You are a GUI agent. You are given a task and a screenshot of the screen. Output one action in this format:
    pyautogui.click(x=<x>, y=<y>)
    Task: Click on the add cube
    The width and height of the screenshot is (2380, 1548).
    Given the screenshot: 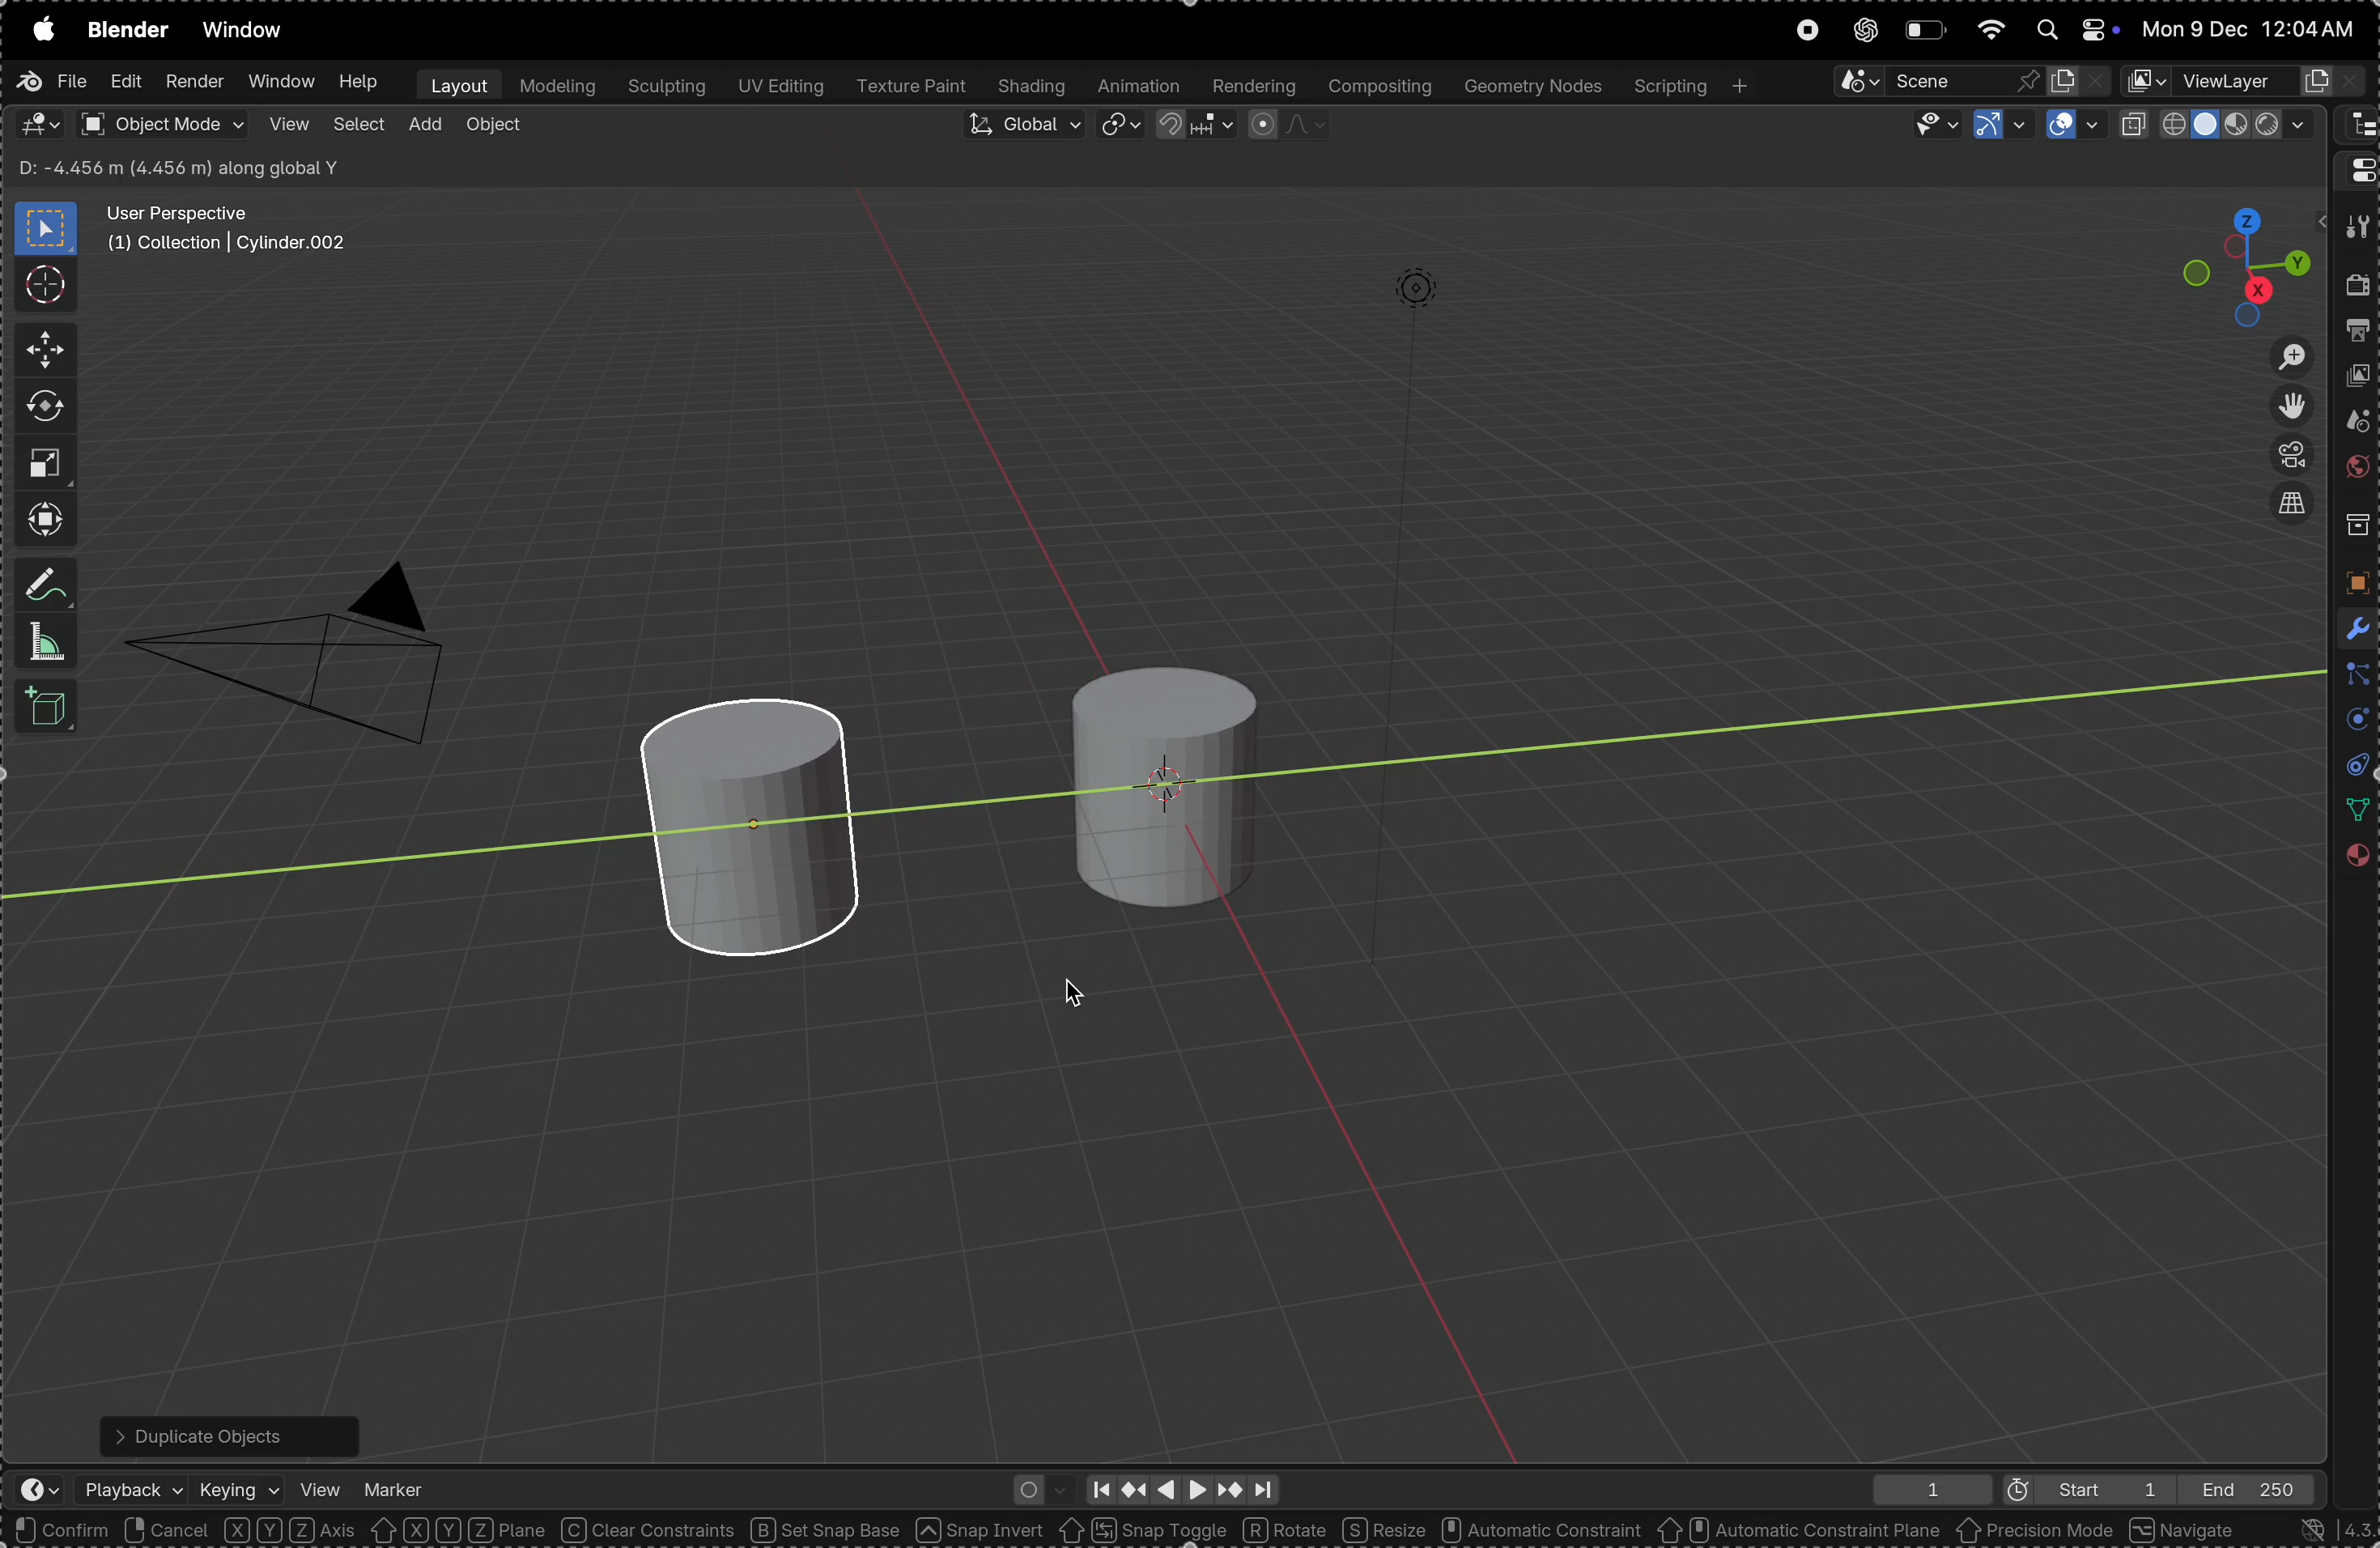 What is the action you would take?
    pyautogui.click(x=51, y=709)
    